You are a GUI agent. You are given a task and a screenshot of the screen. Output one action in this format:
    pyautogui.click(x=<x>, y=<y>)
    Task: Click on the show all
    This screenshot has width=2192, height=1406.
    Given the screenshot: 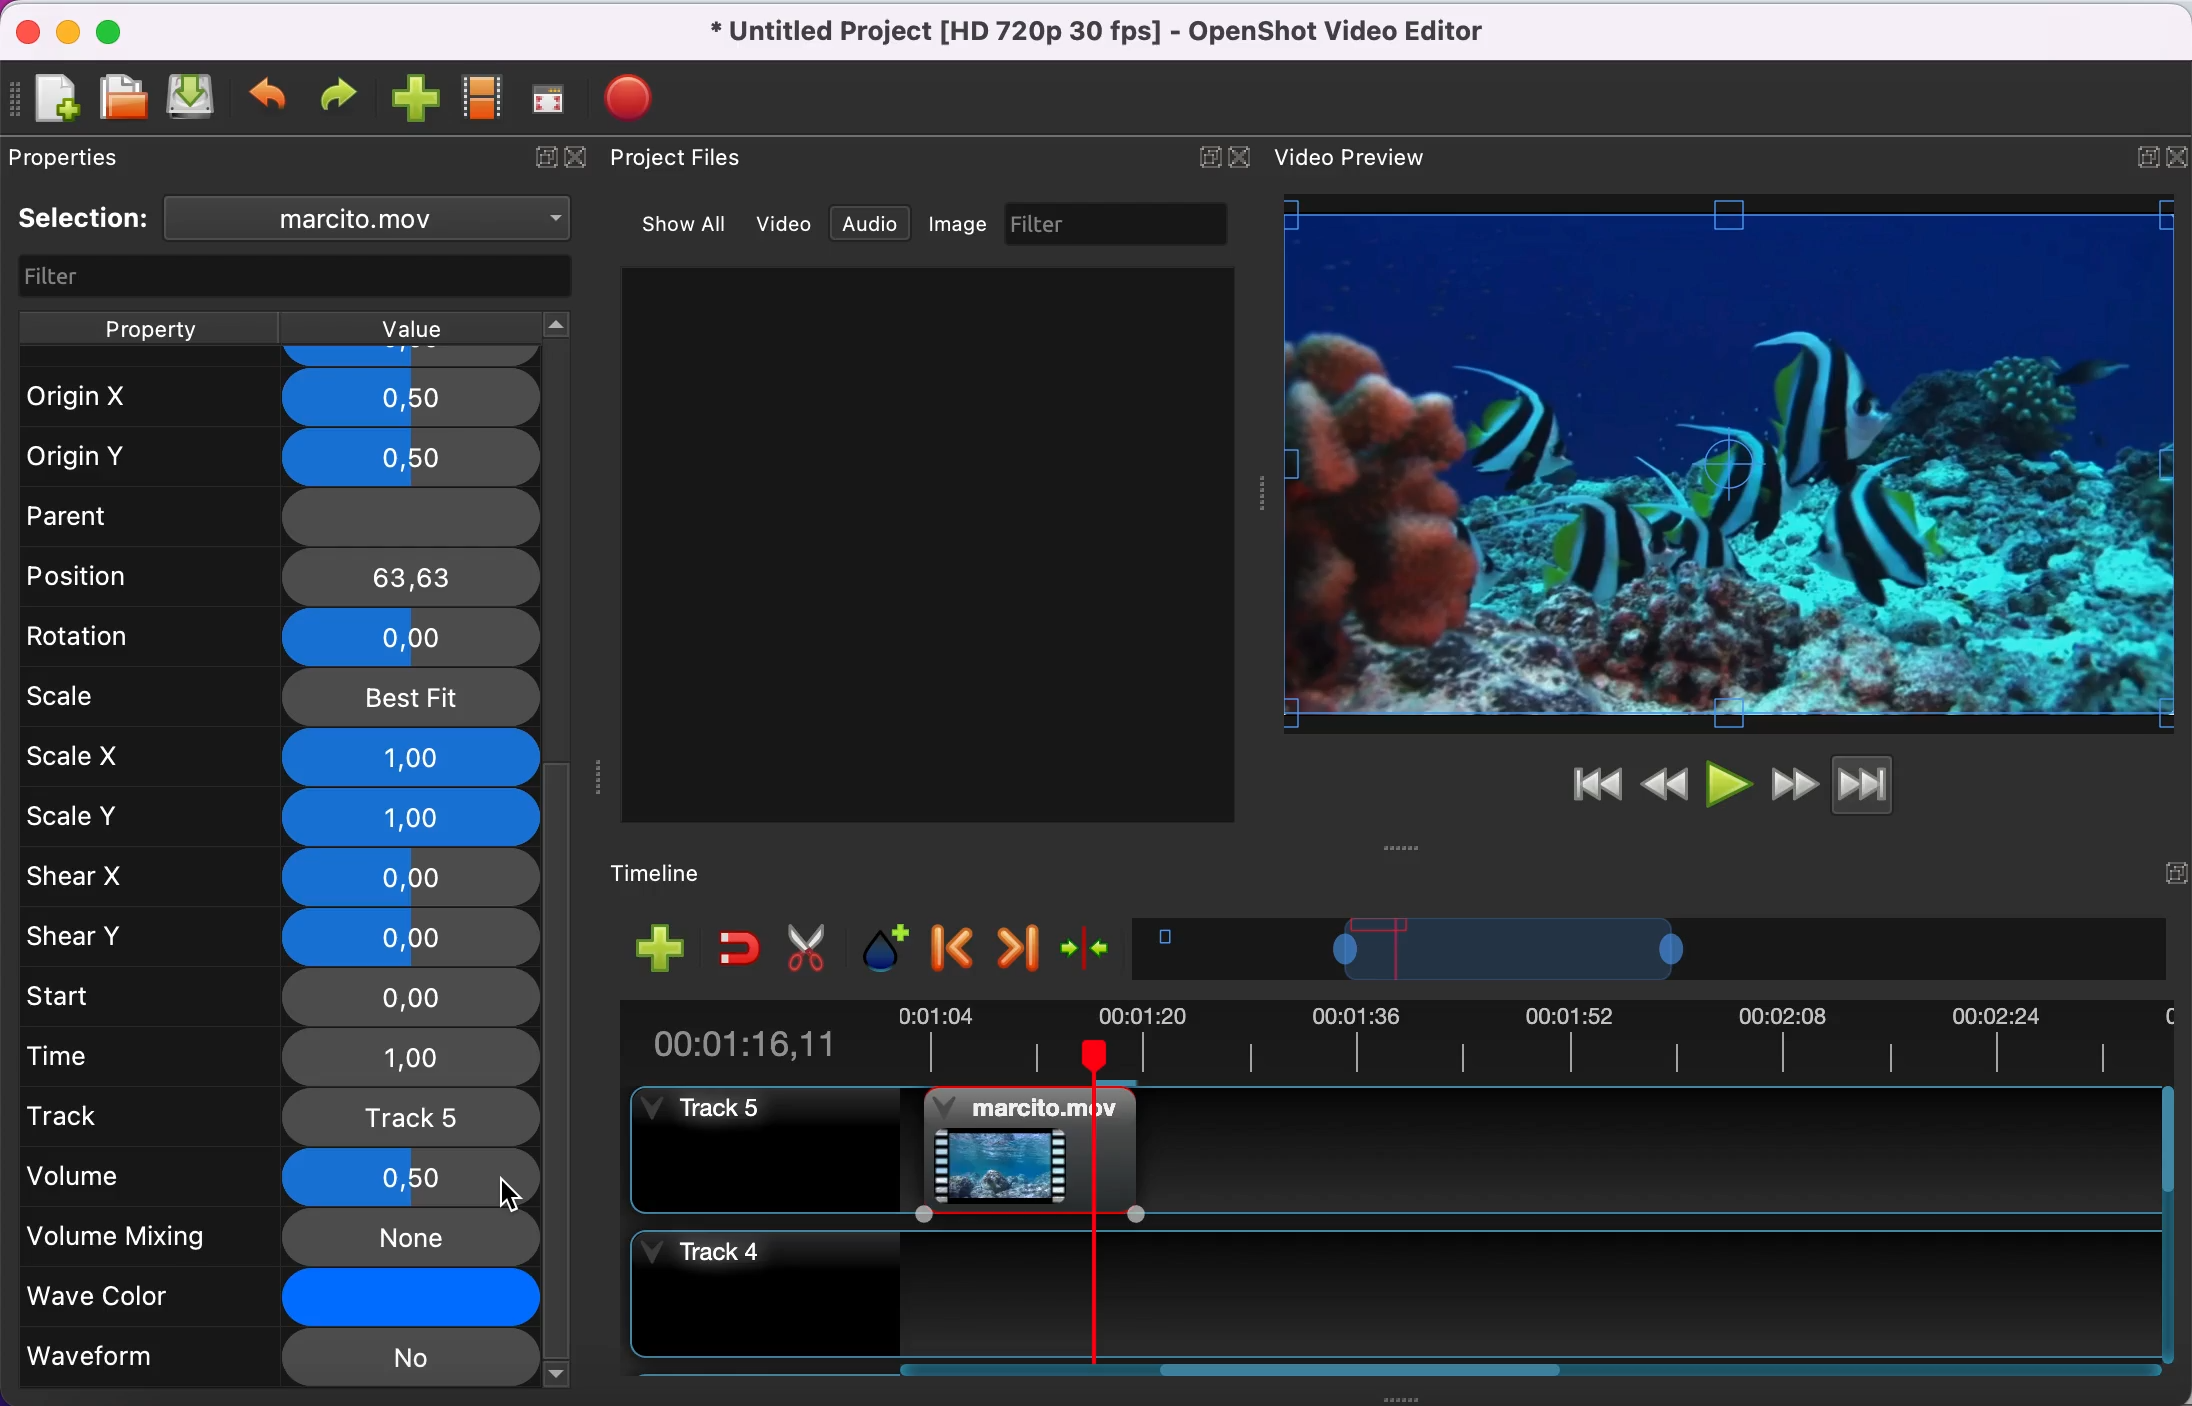 What is the action you would take?
    pyautogui.click(x=675, y=221)
    